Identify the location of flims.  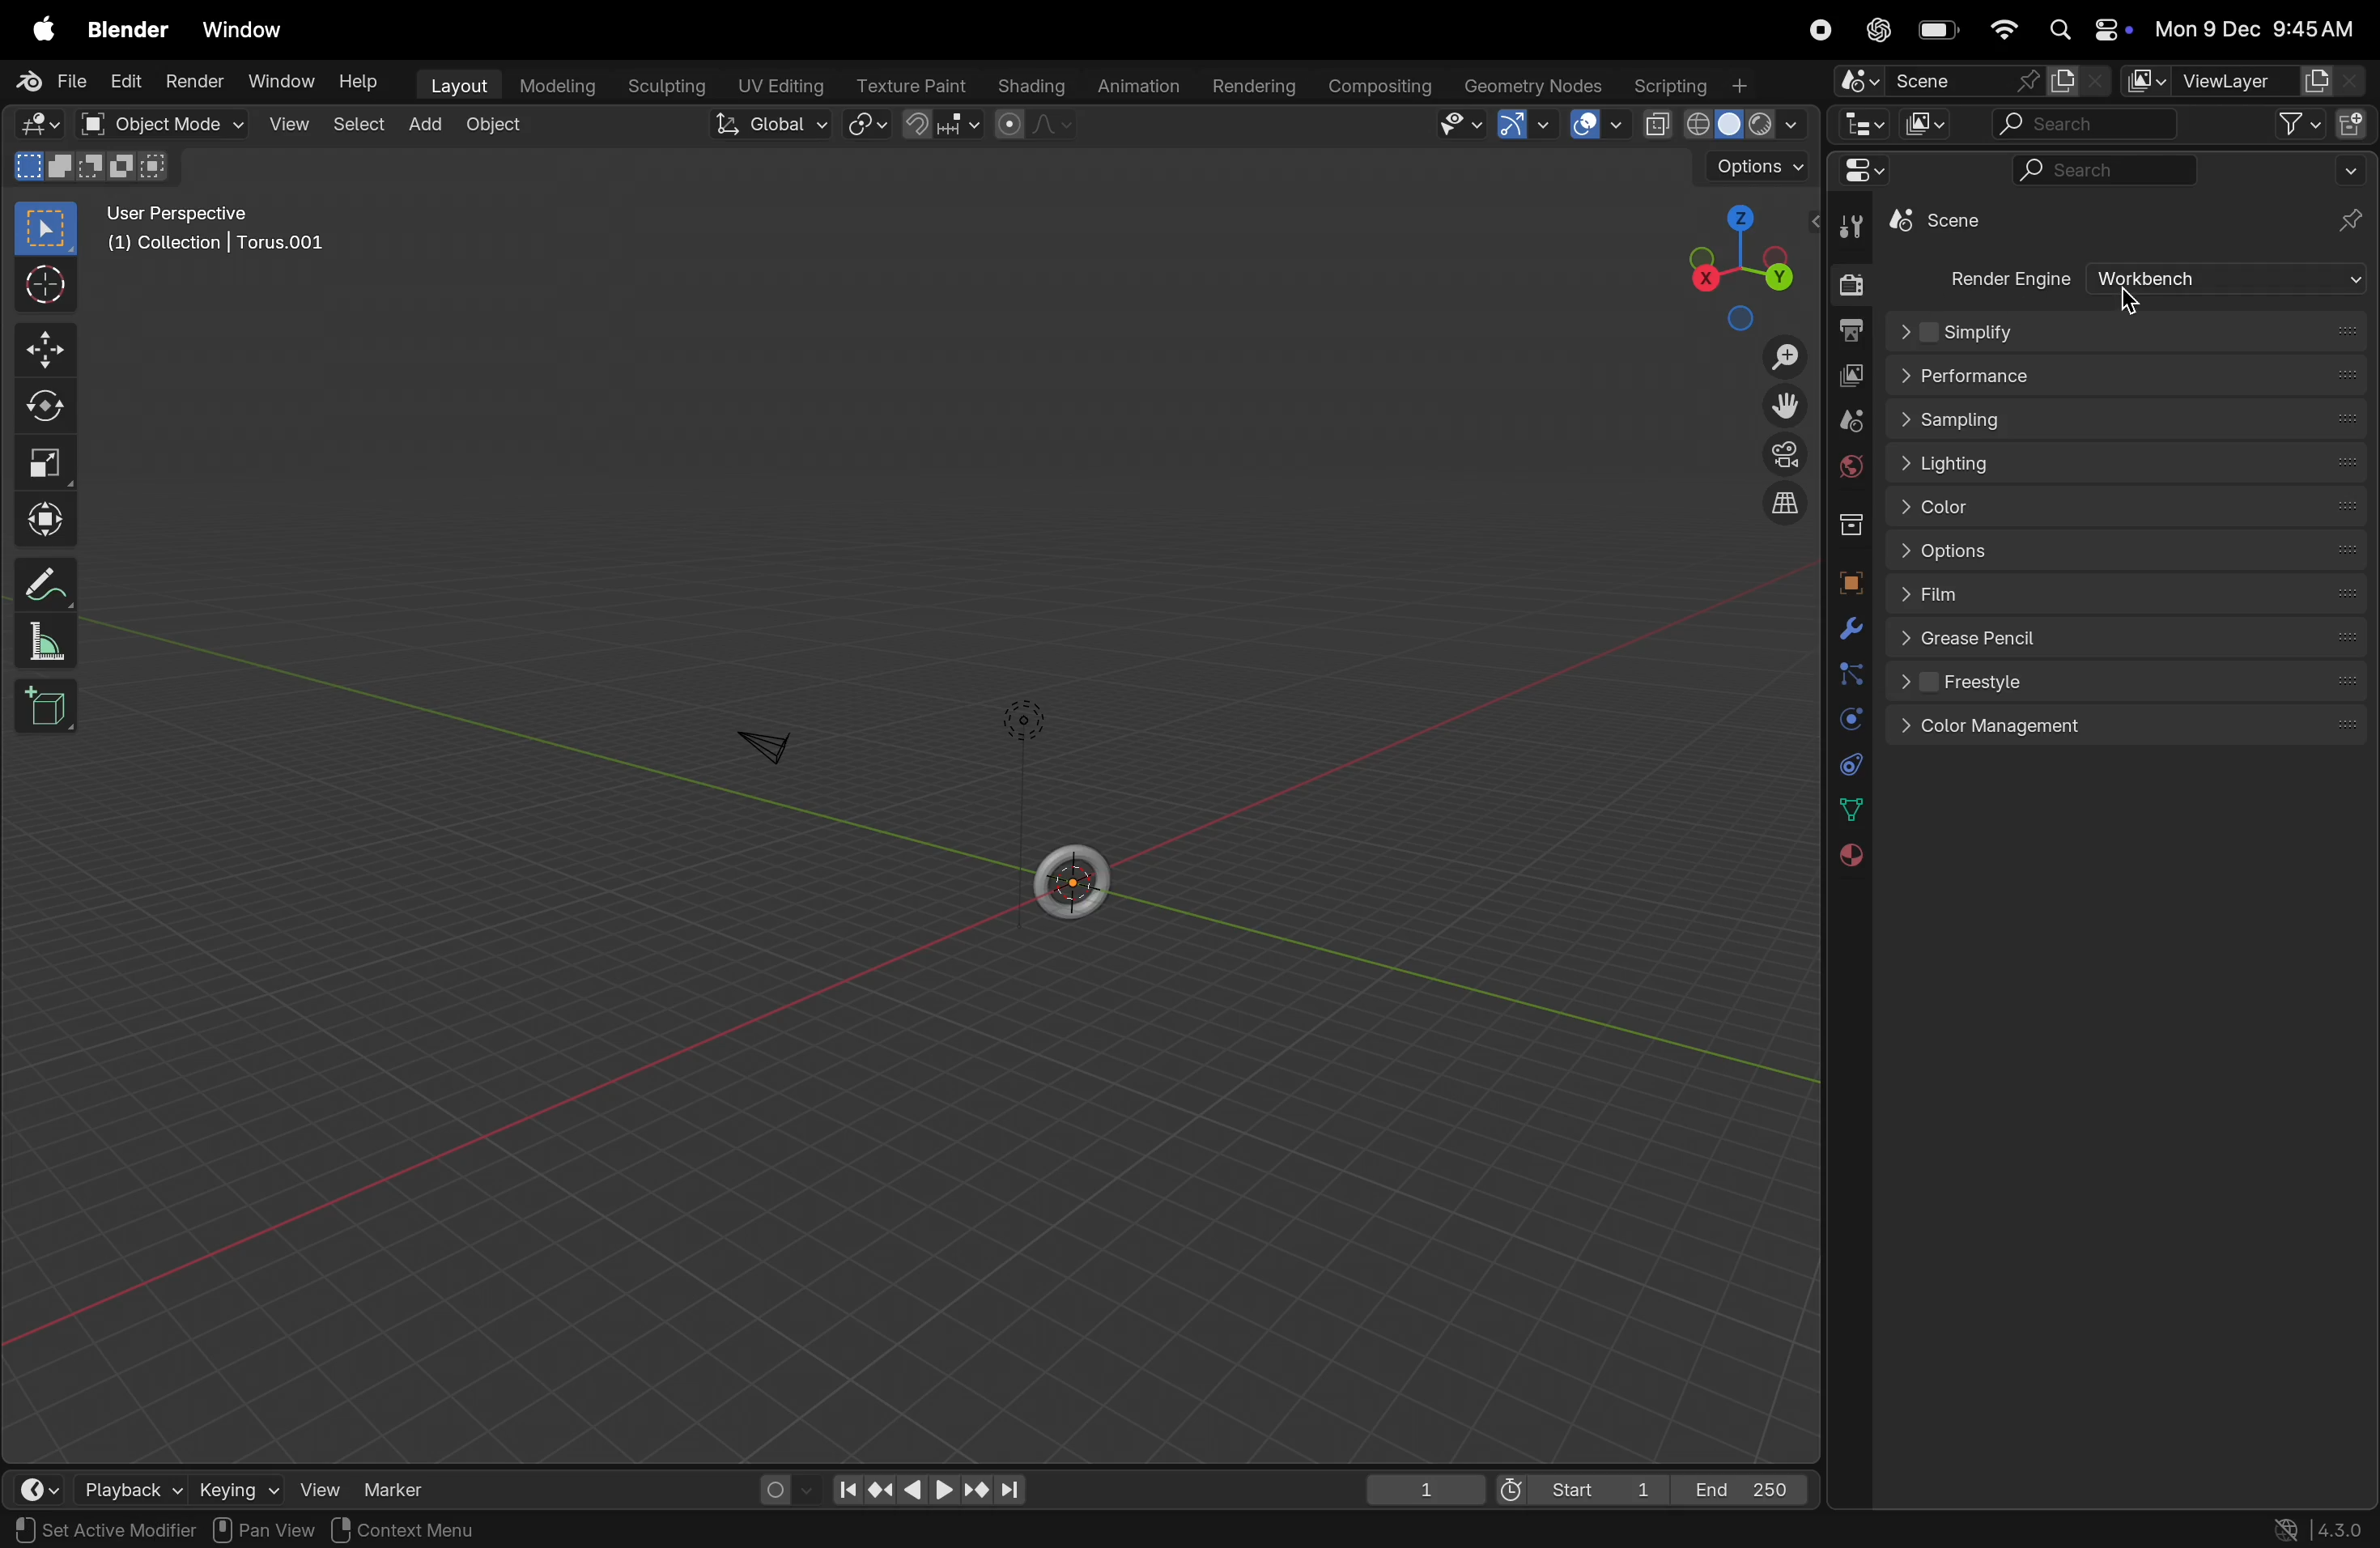
(2128, 597).